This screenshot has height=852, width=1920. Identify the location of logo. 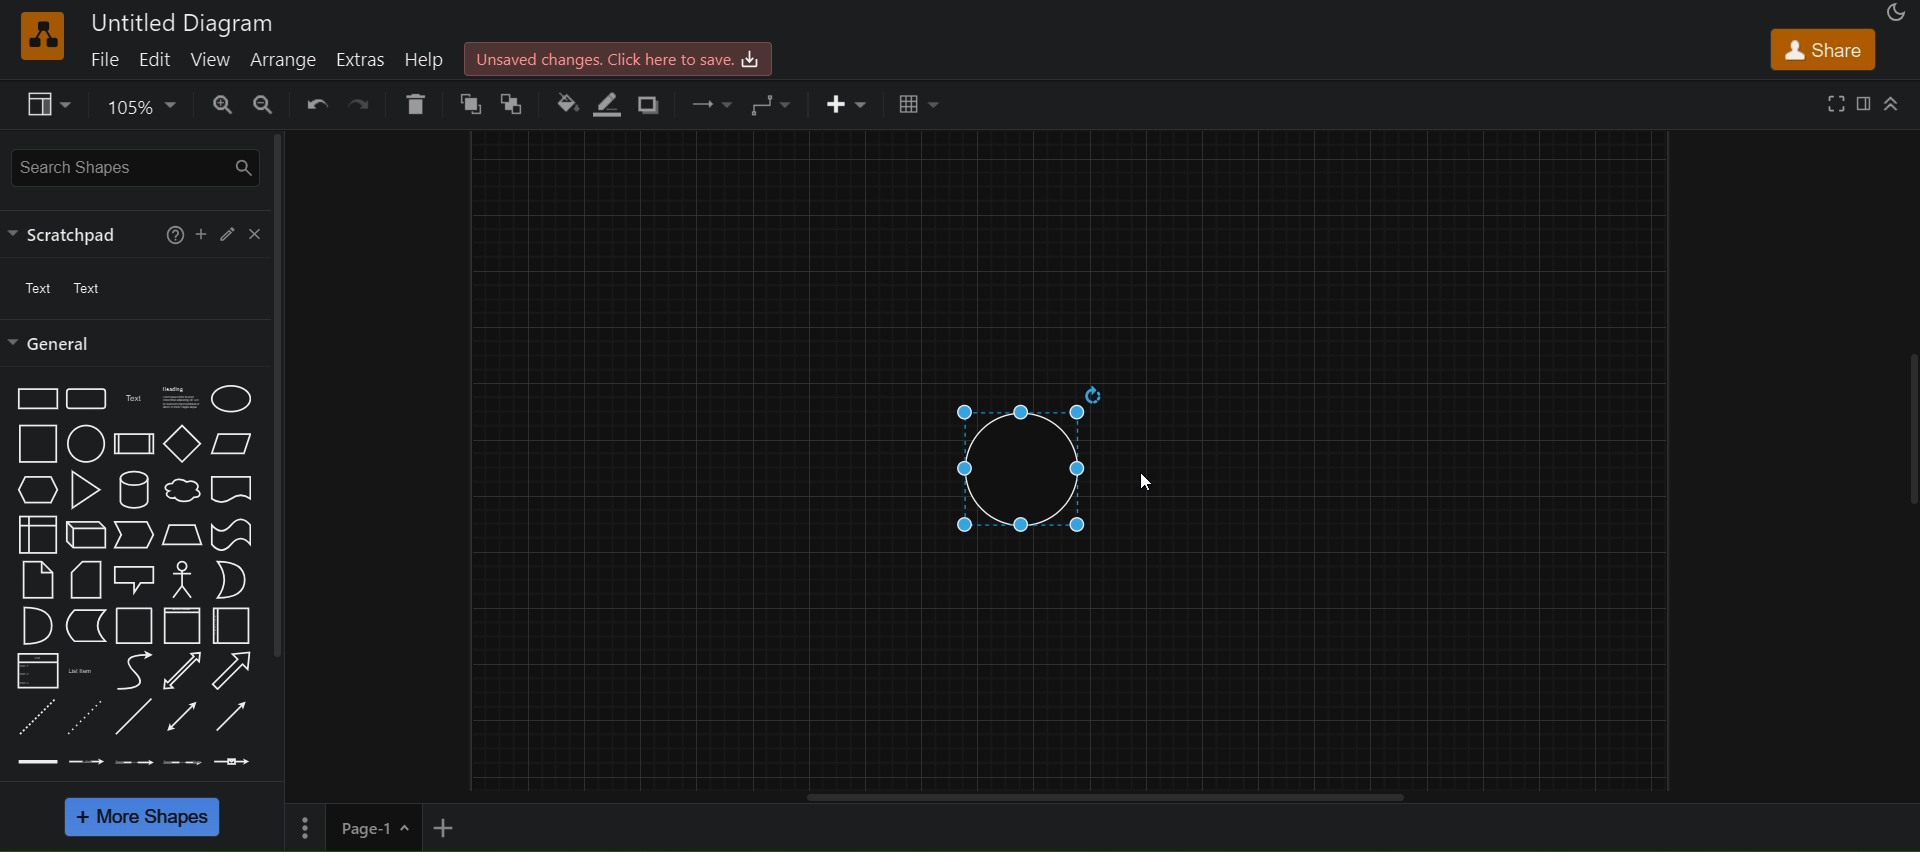
(40, 37).